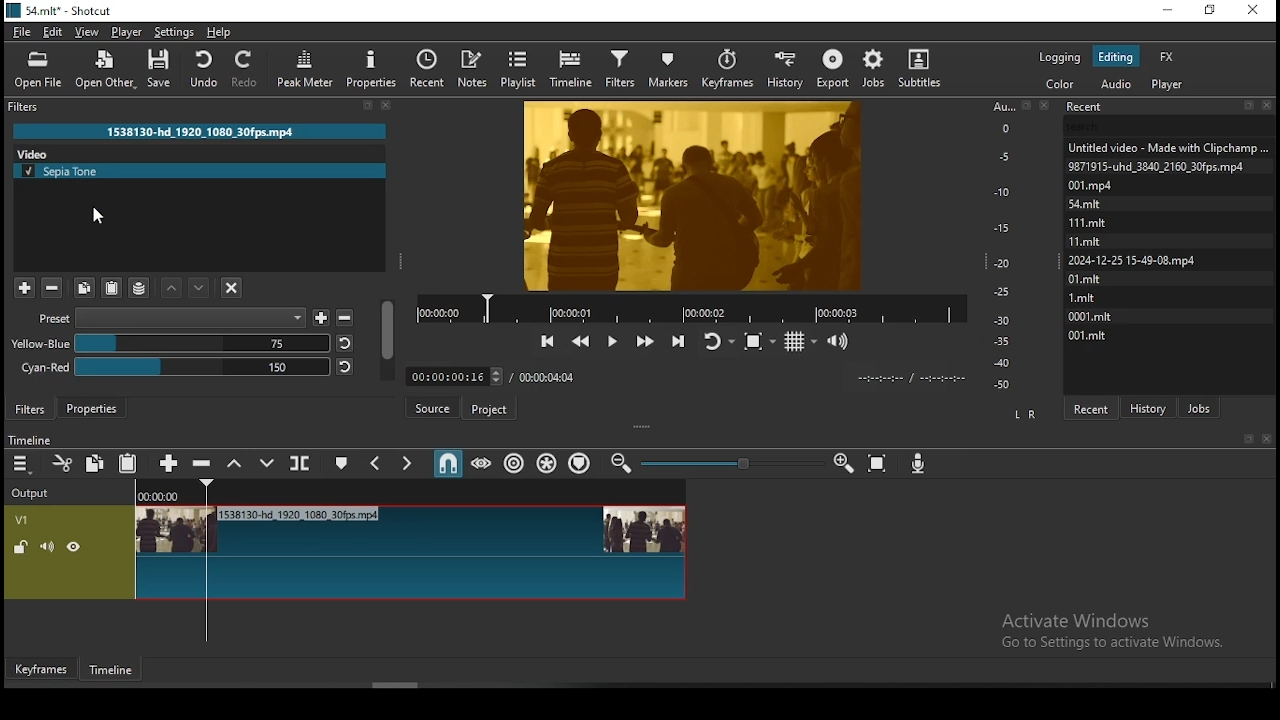 This screenshot has width=1280, height=720. What do you see at coordinates (199, 288) in the screenshot?
I see `move filter down` at bounding box center [199, 288].